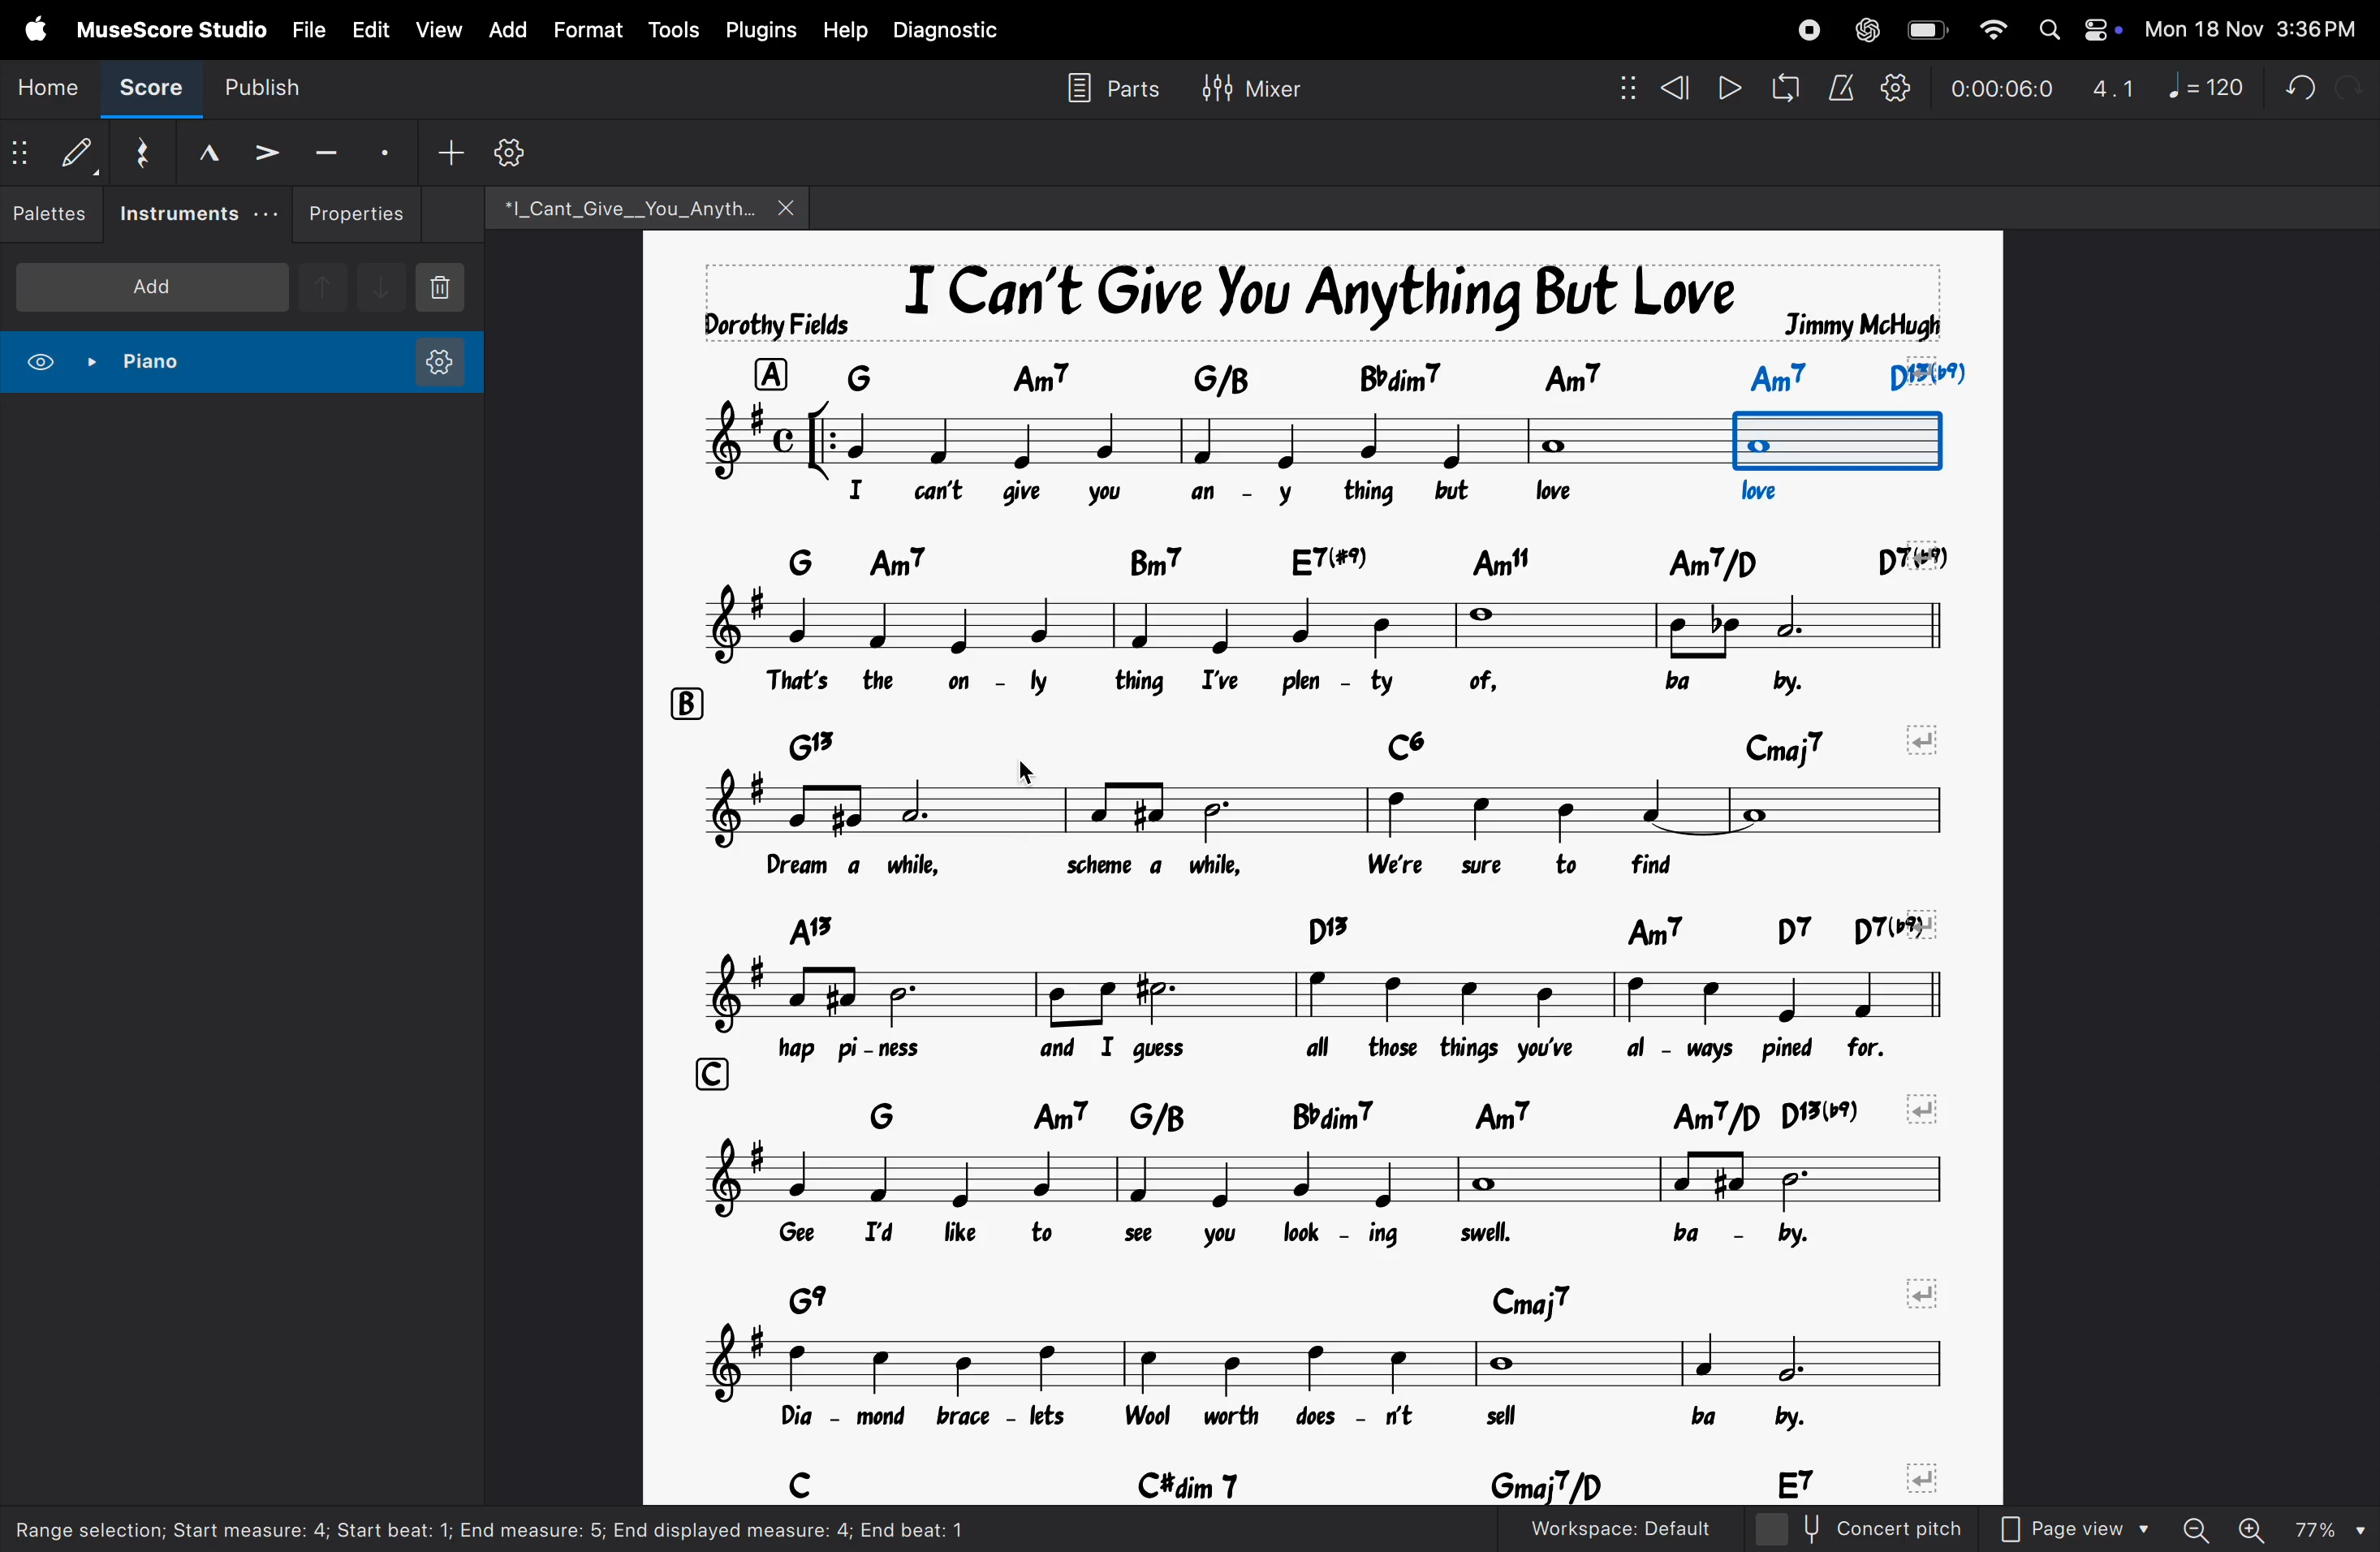  I want to click on date and time, so click(2251, 29).